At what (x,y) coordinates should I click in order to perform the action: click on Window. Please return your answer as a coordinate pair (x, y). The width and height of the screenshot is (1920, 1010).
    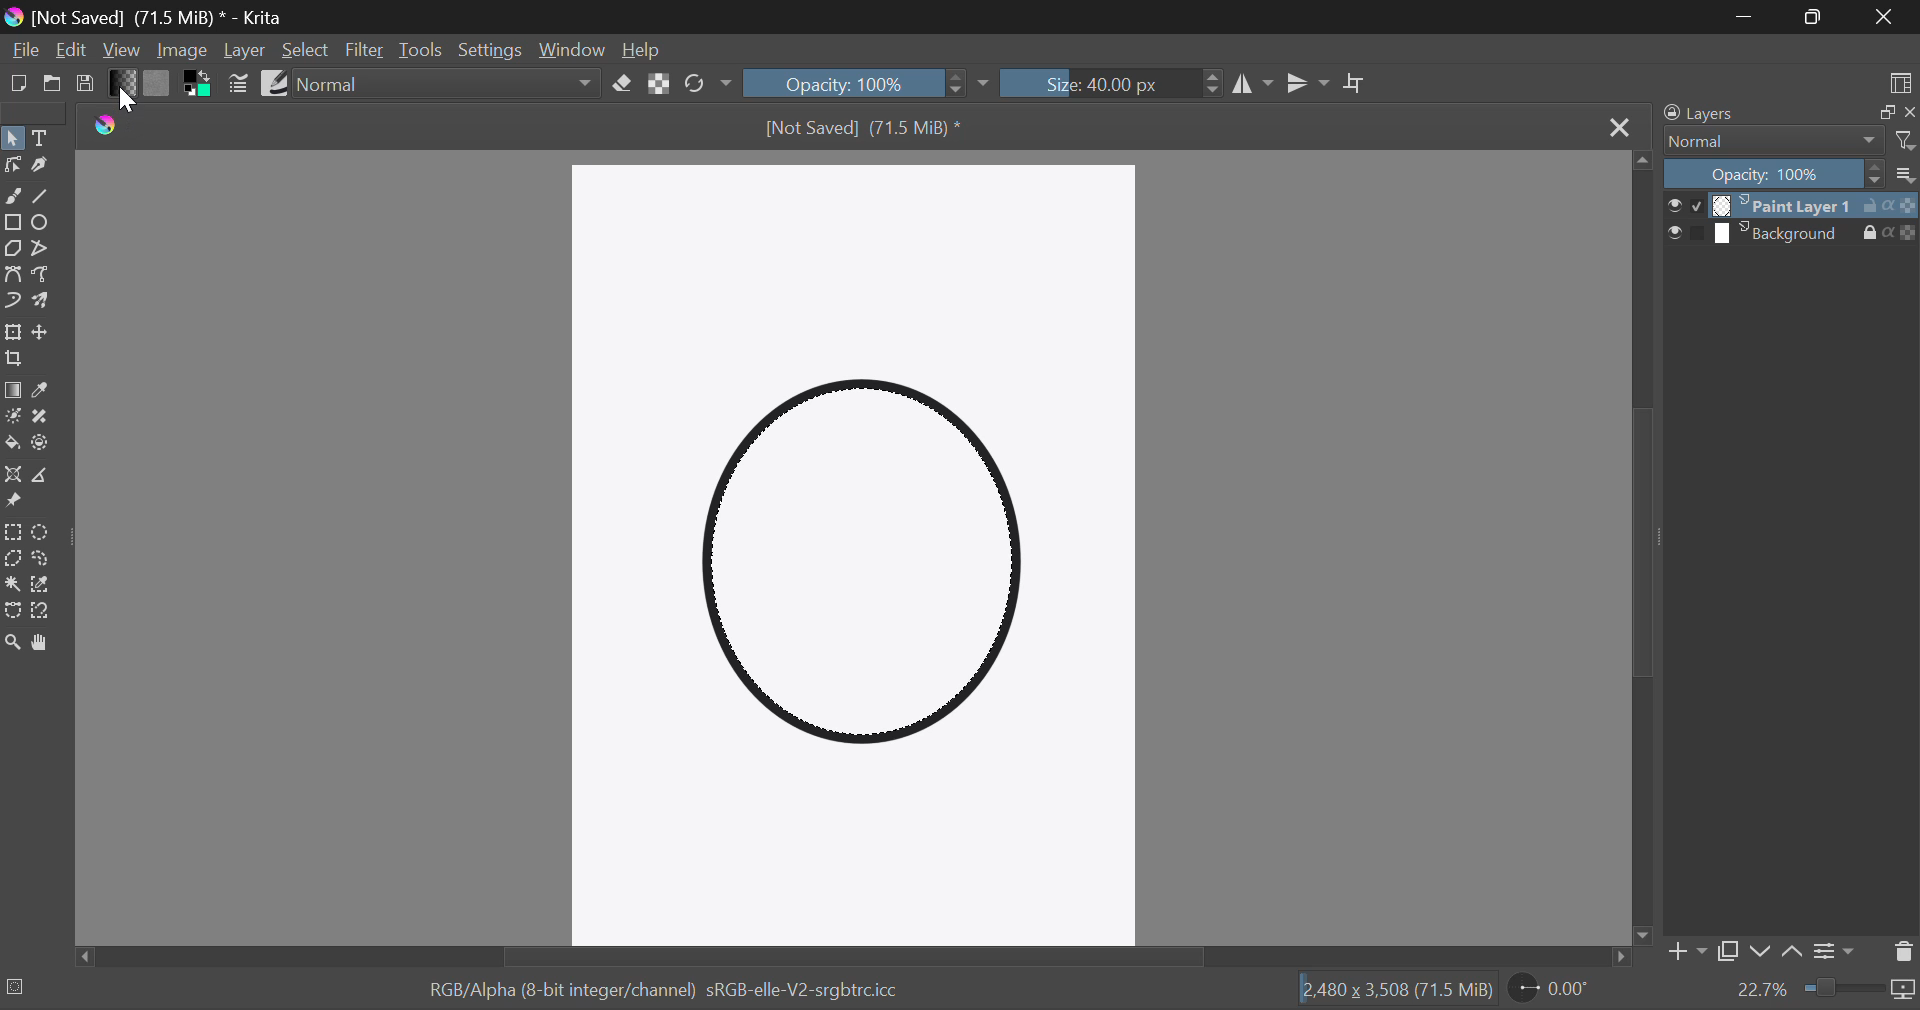
    Looking at the image, I should click on (574, 53).